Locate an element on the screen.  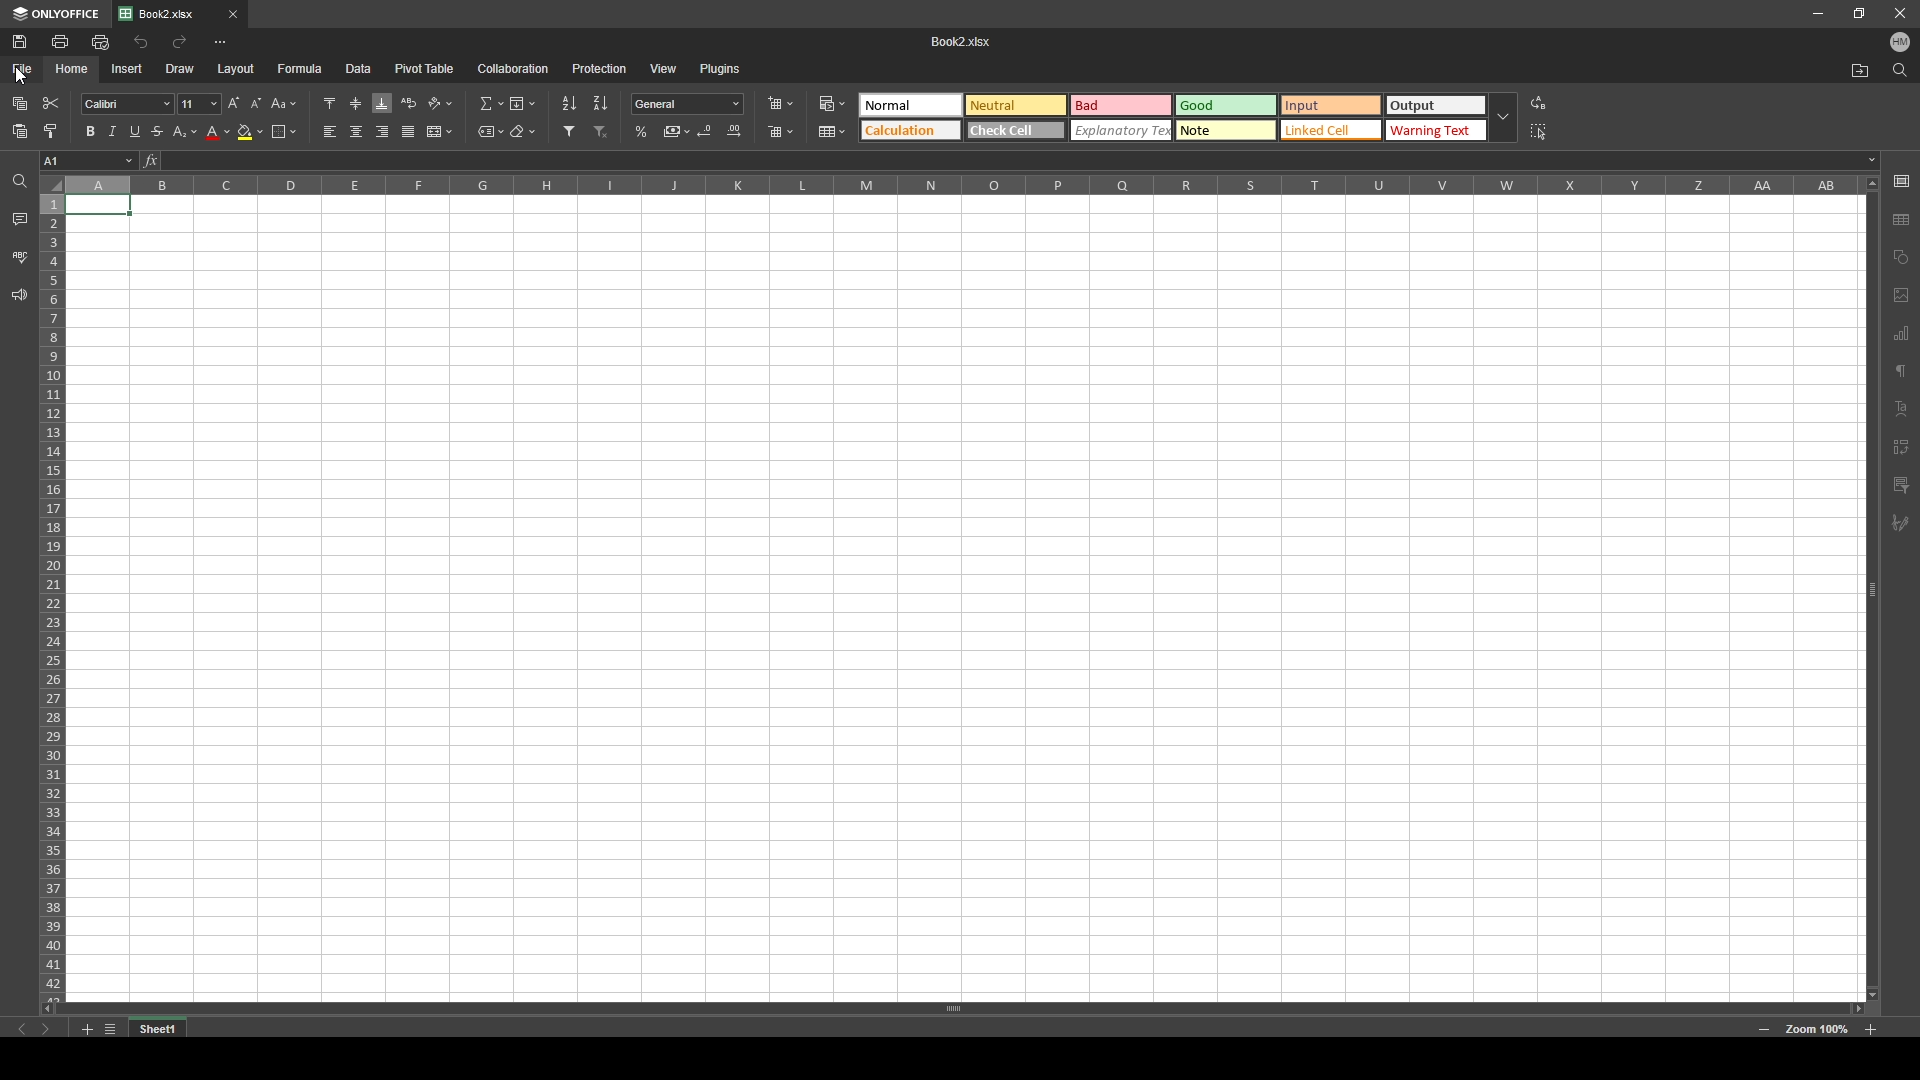
italic is located at coordinates (109, 132).